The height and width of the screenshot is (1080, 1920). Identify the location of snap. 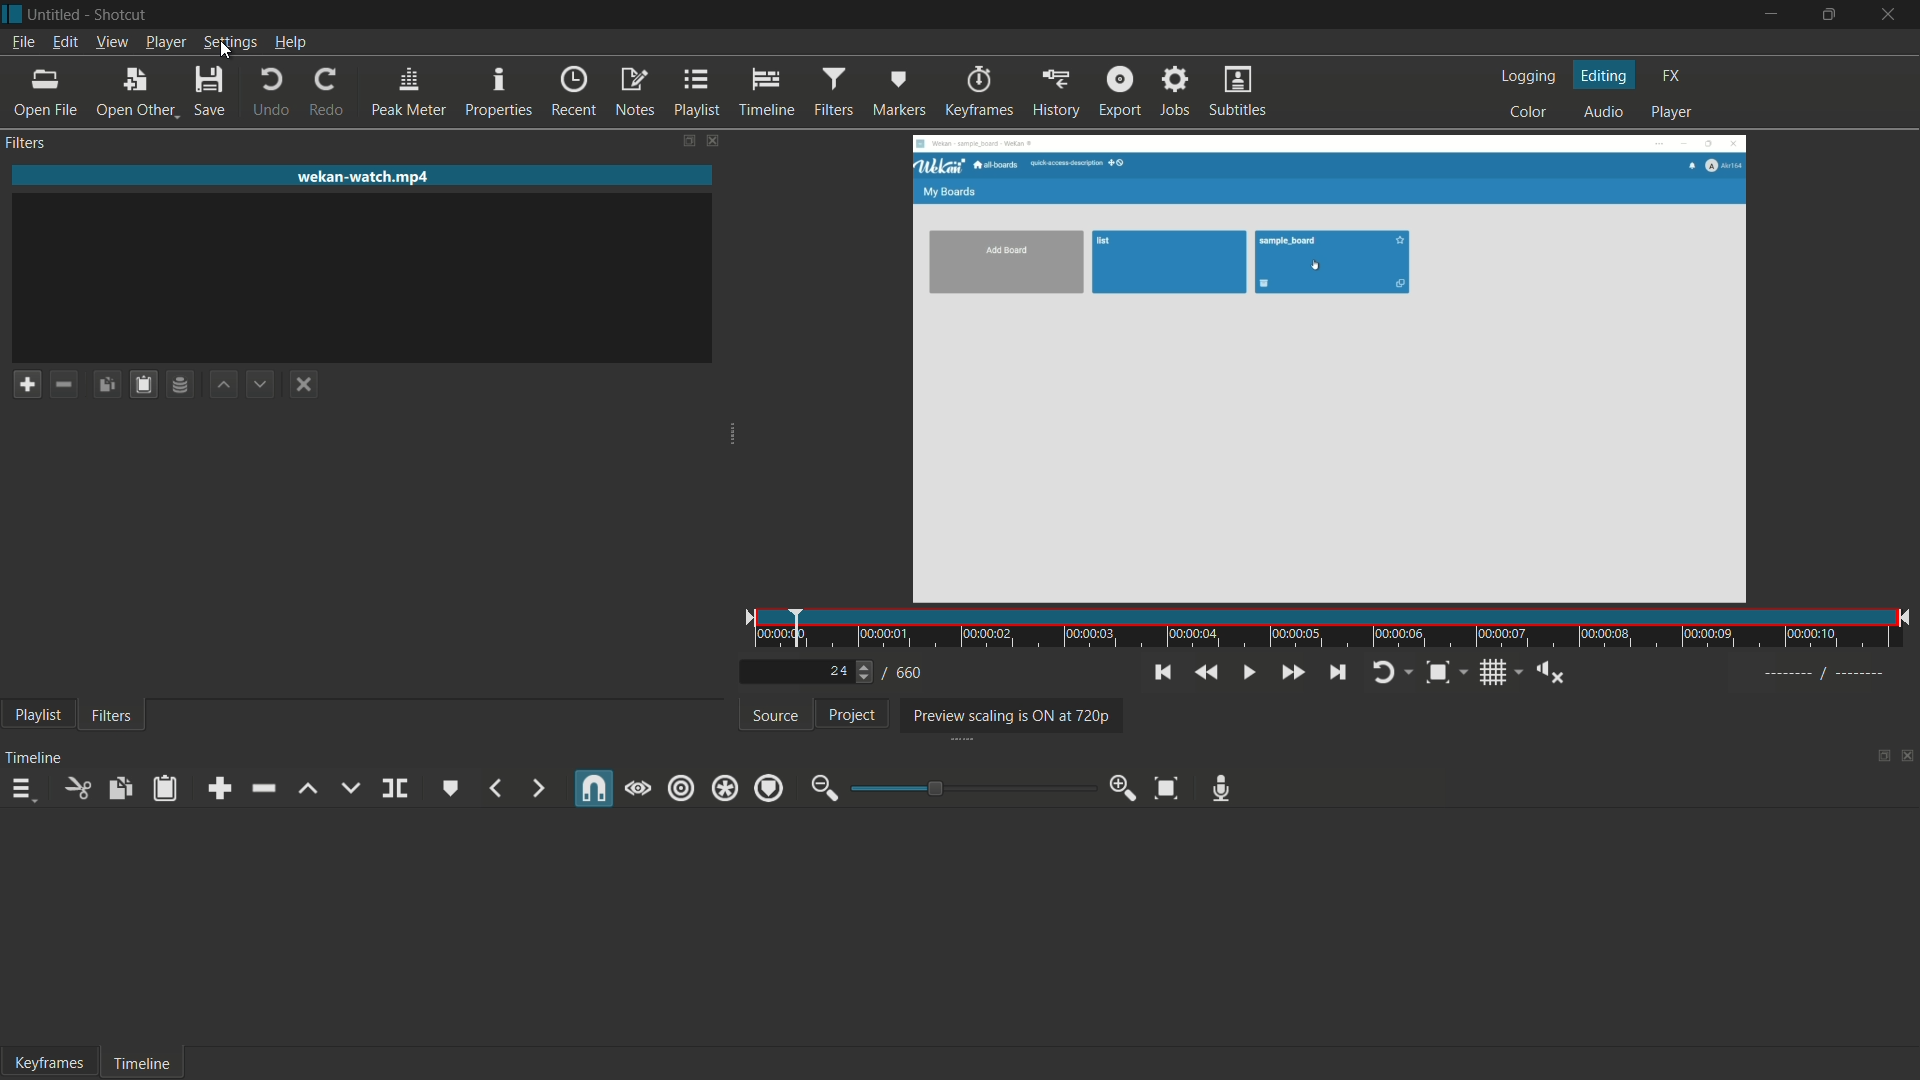
(593, 791).